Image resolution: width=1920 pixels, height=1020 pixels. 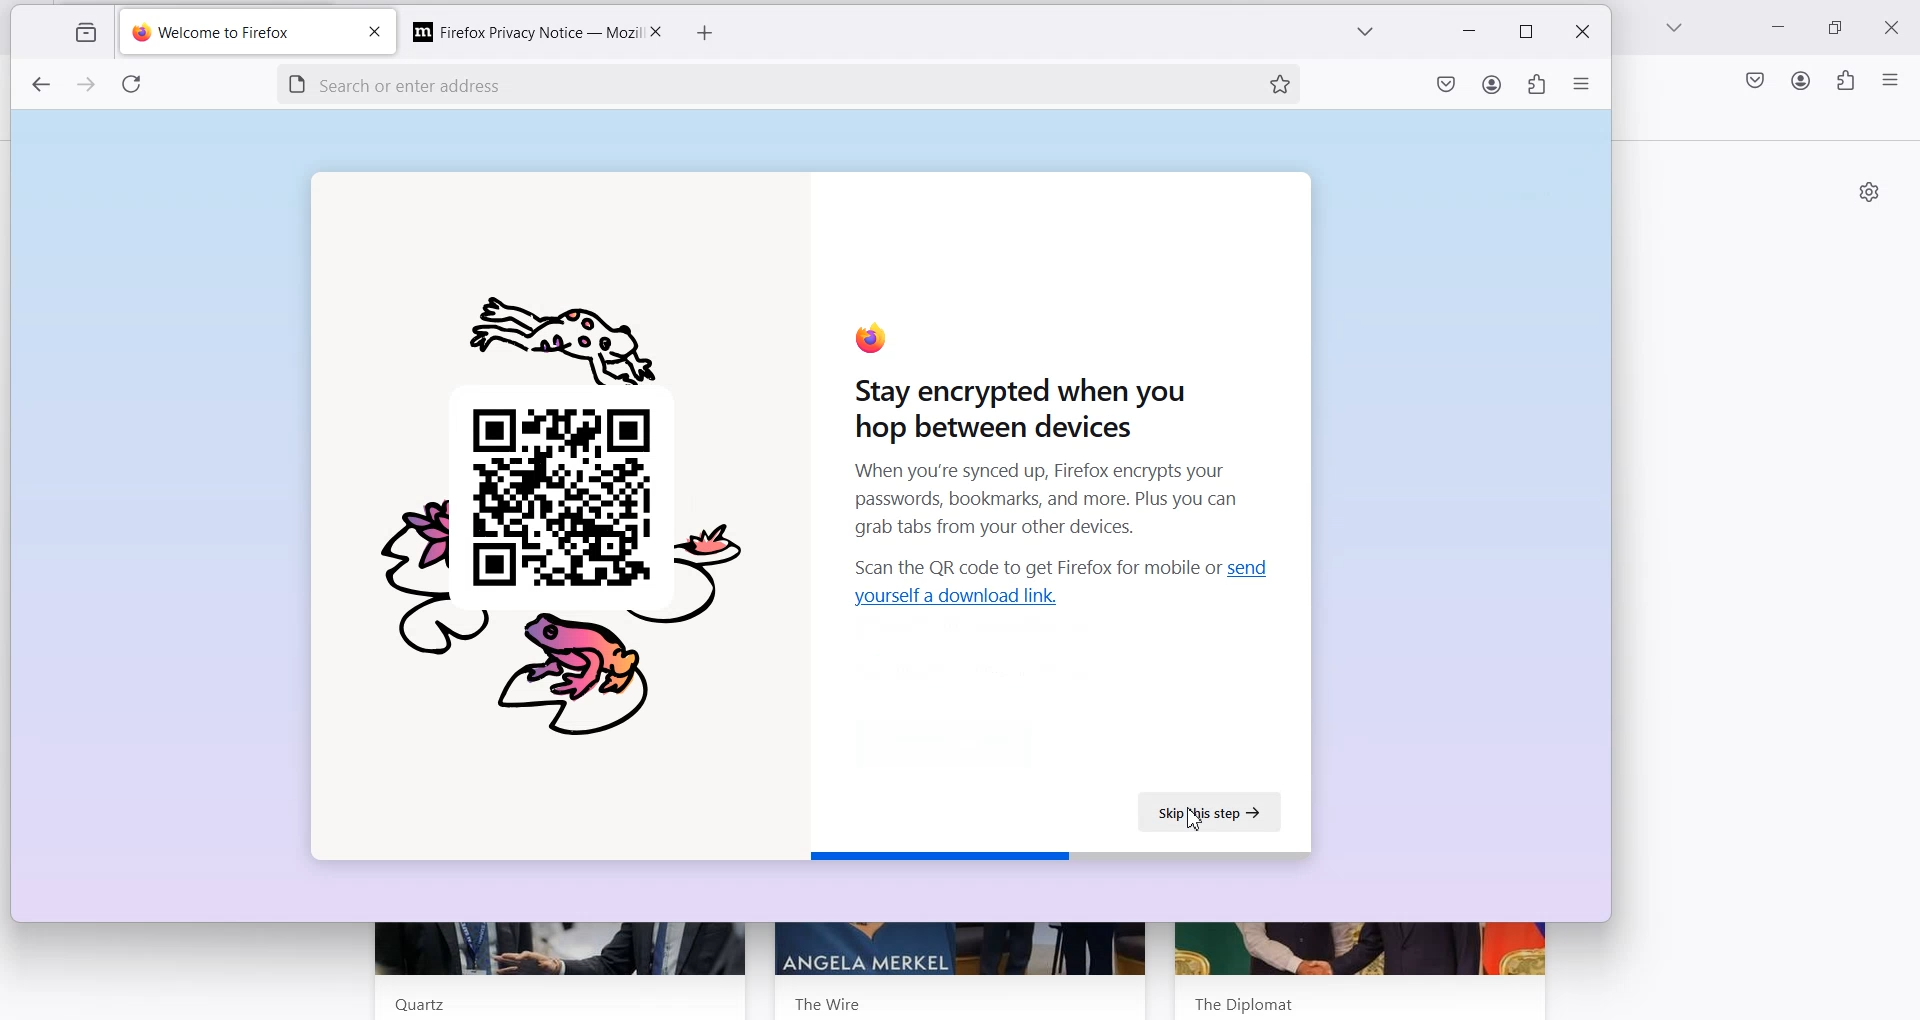 I want to click on welcome to firefox, so click(x=235, y=34).